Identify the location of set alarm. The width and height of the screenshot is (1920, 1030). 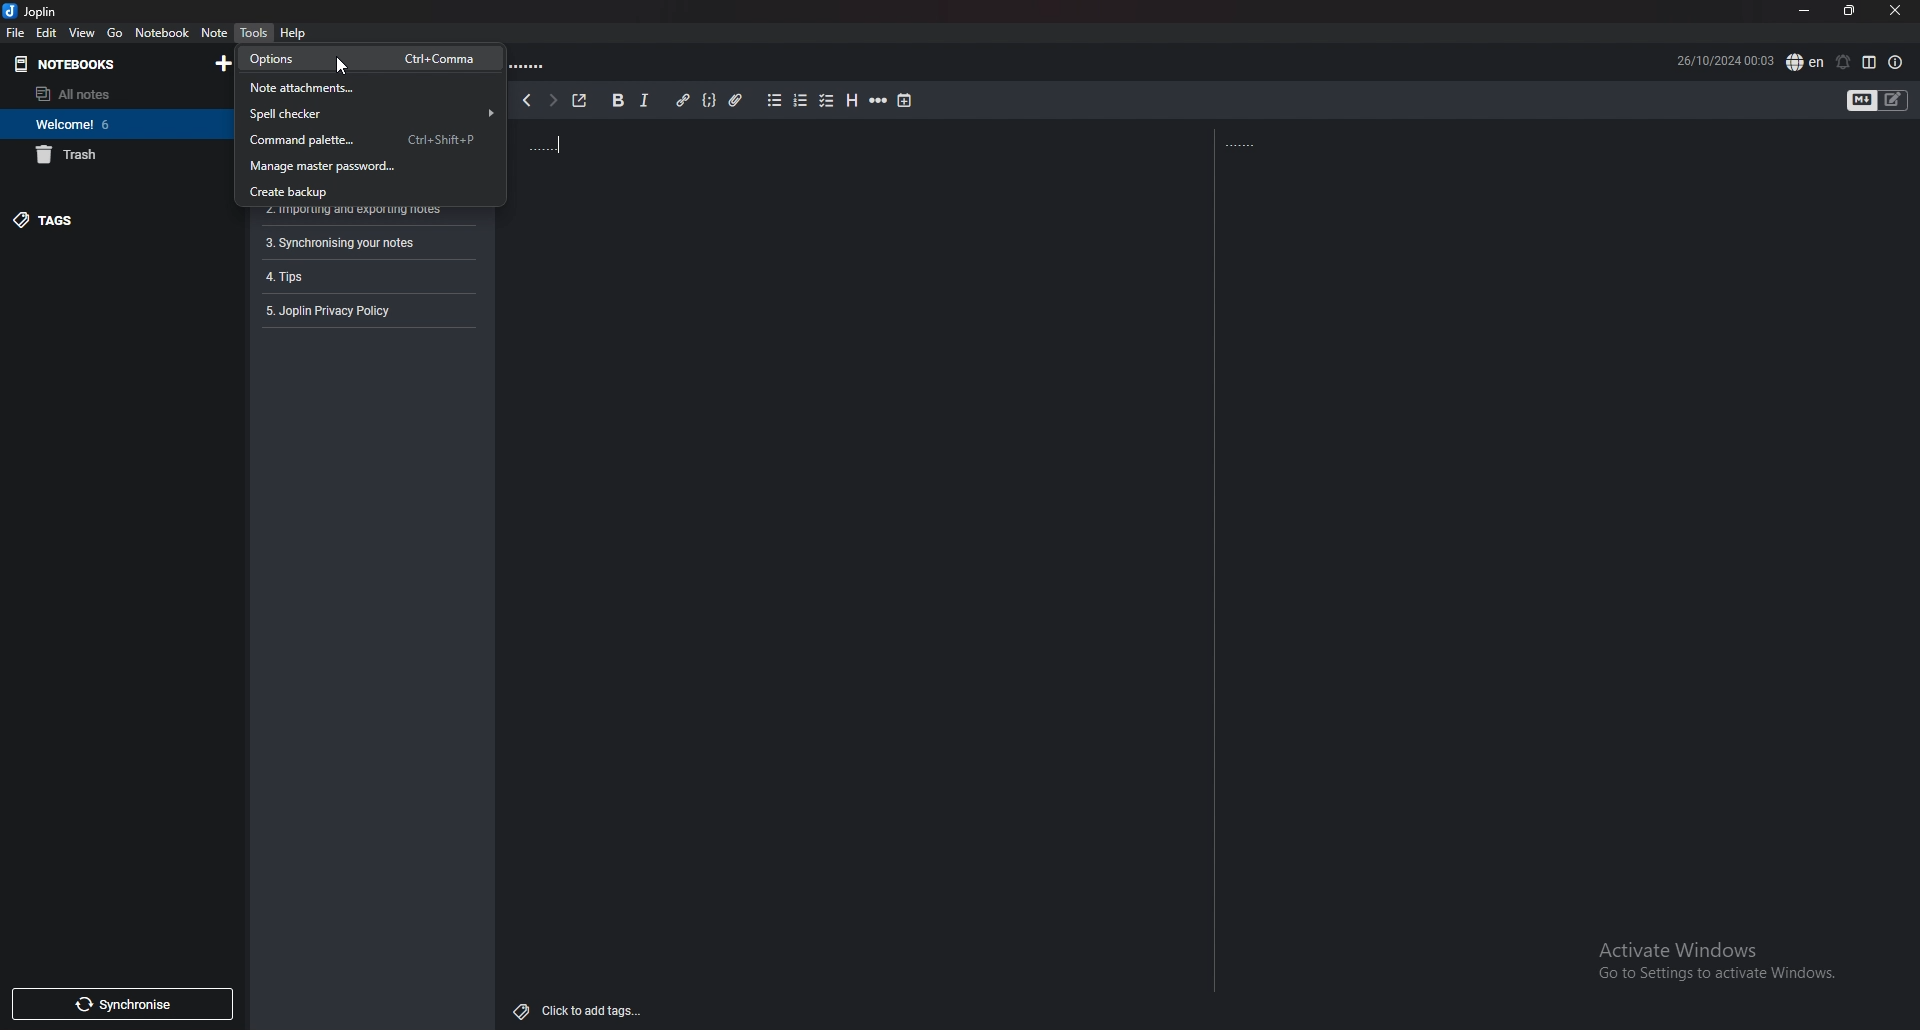
(1844, 61).